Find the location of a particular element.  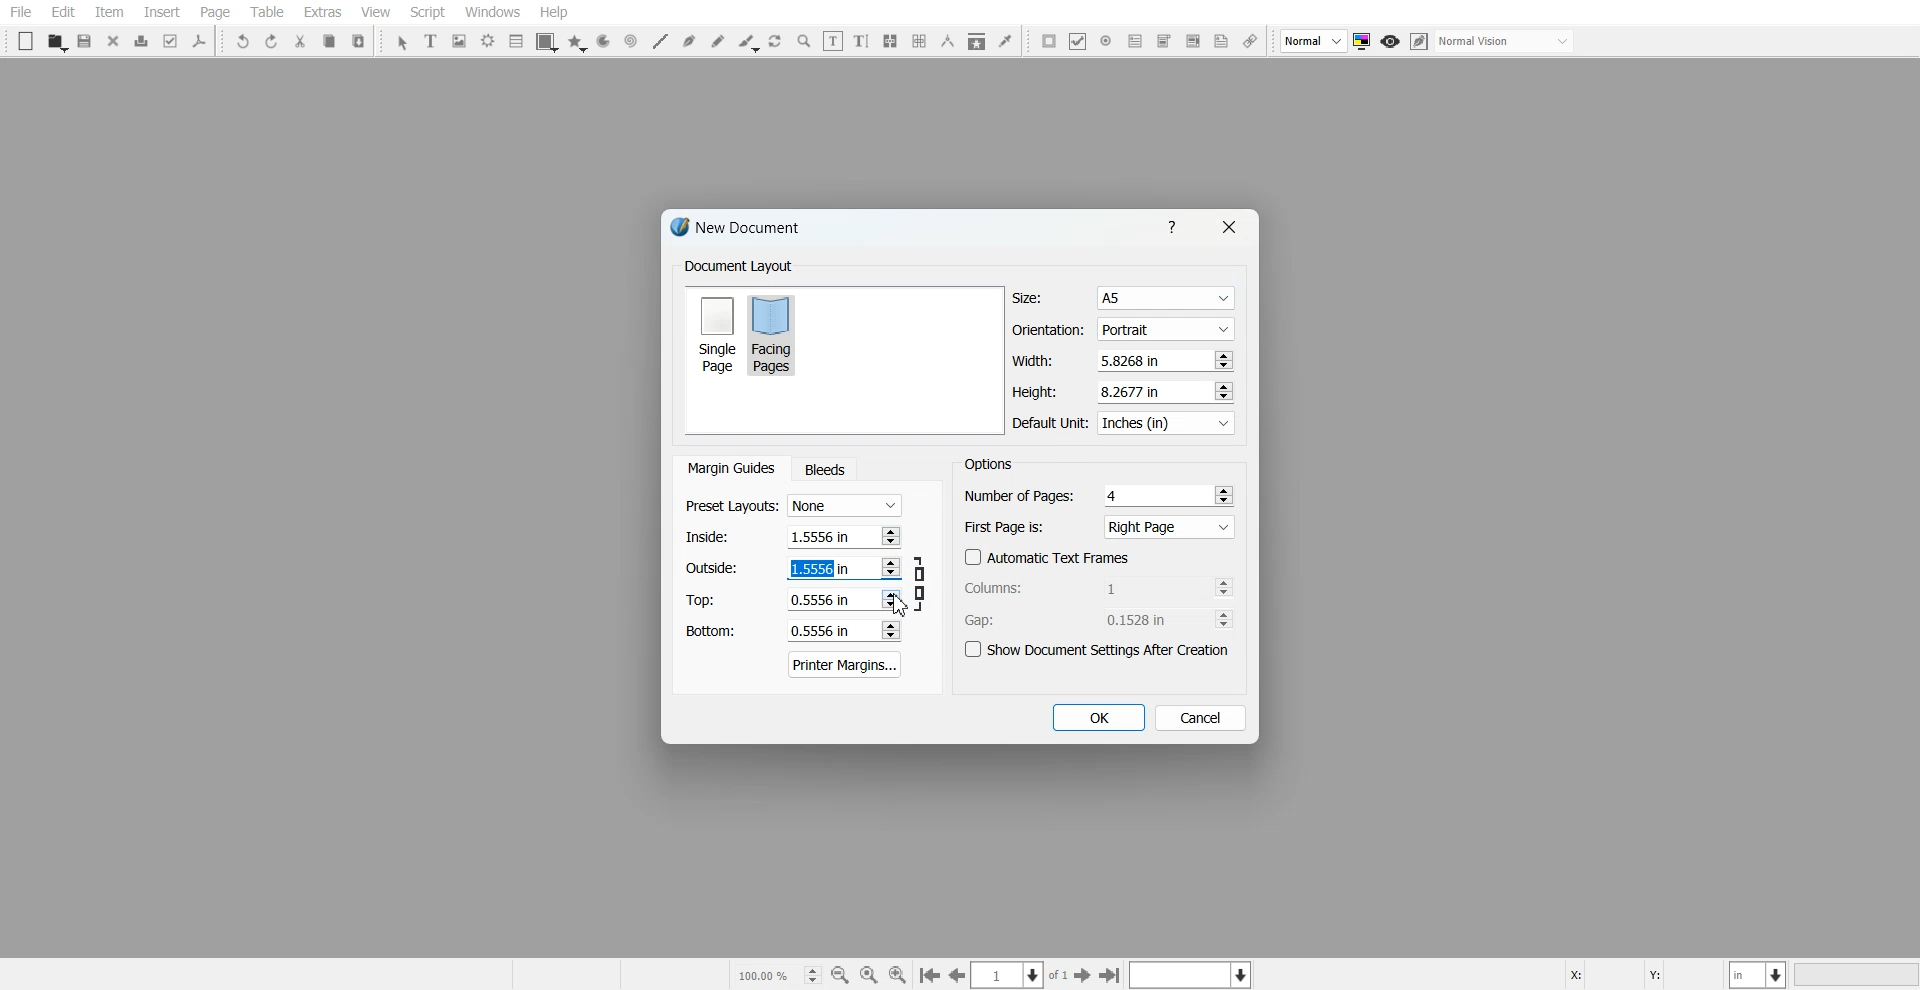

PDF Radio Button is located at coordinates (1106, 41).